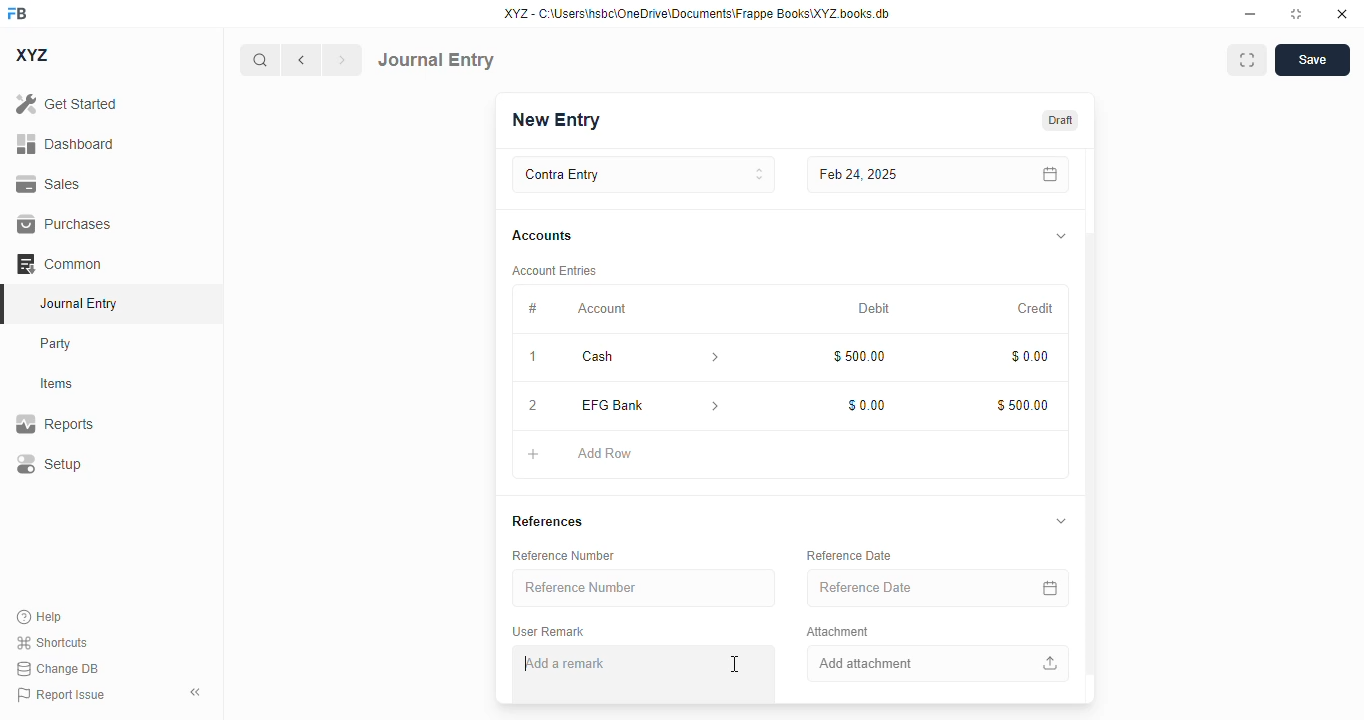 The image size is (1364, 720). What do you see at coordinates (31, 55) in the screenshot?
I see `XYZ` at bounding box center [31, 55].